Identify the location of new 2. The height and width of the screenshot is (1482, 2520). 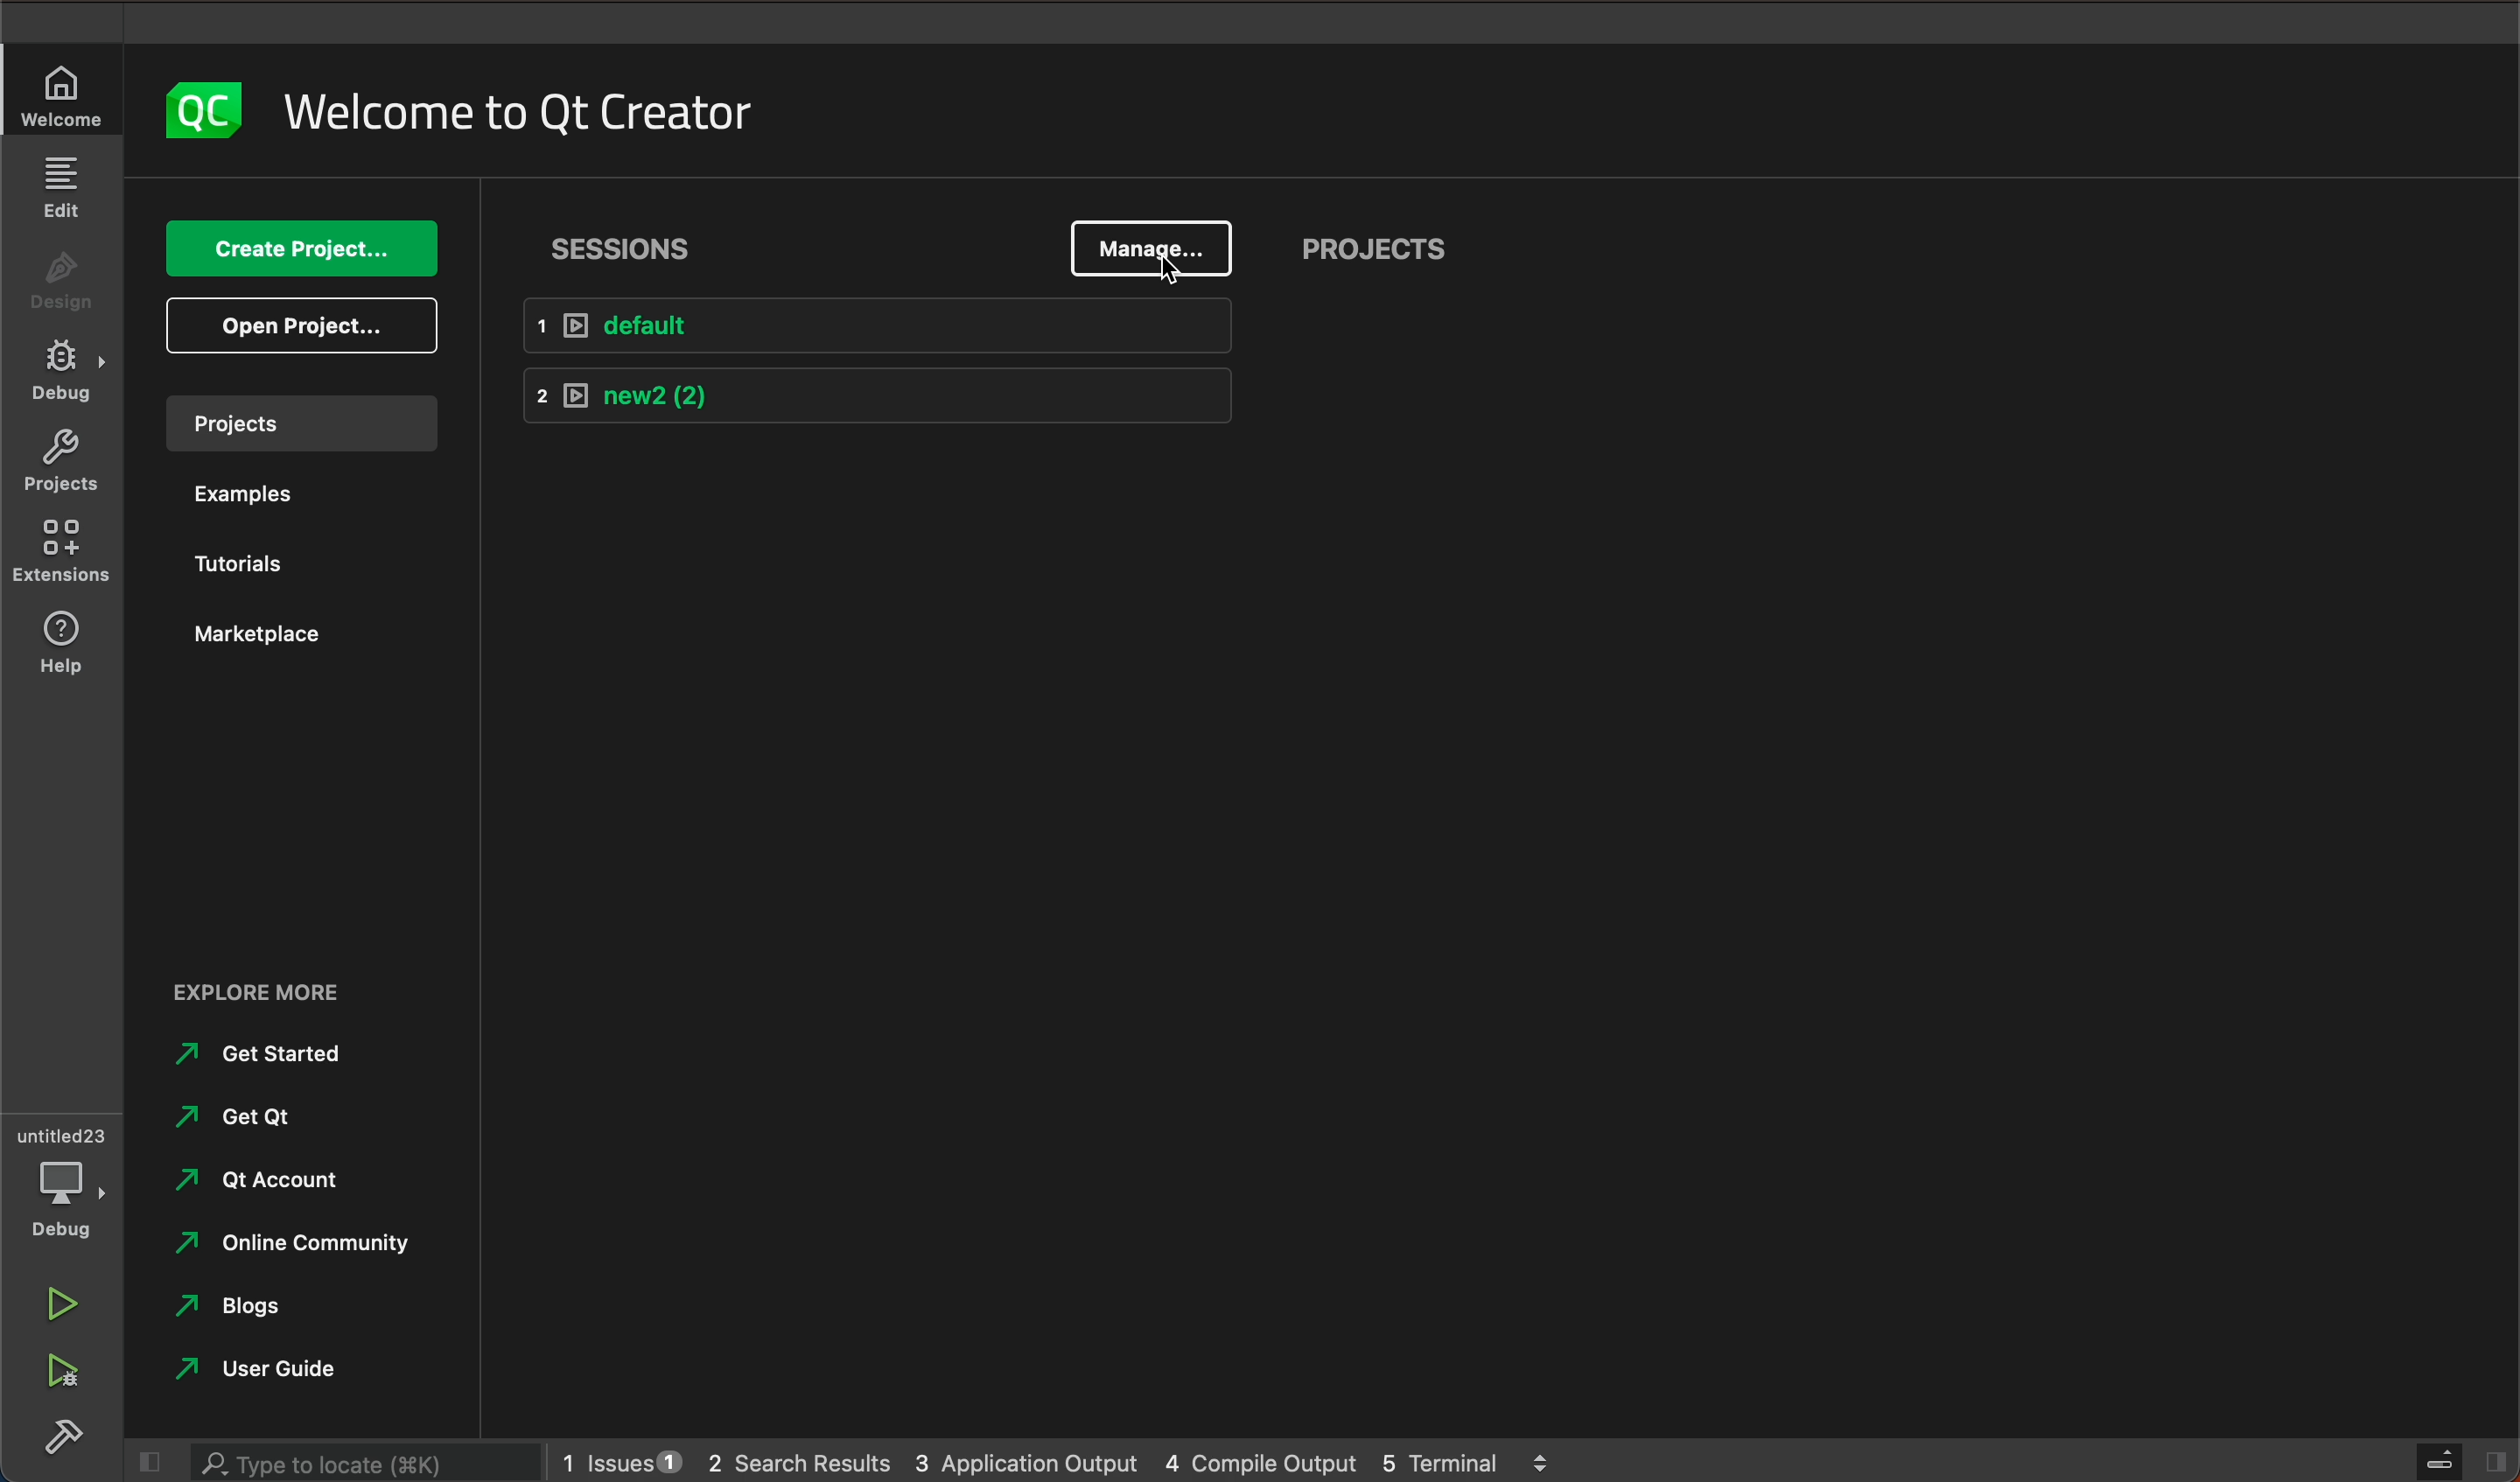
(876, 399).